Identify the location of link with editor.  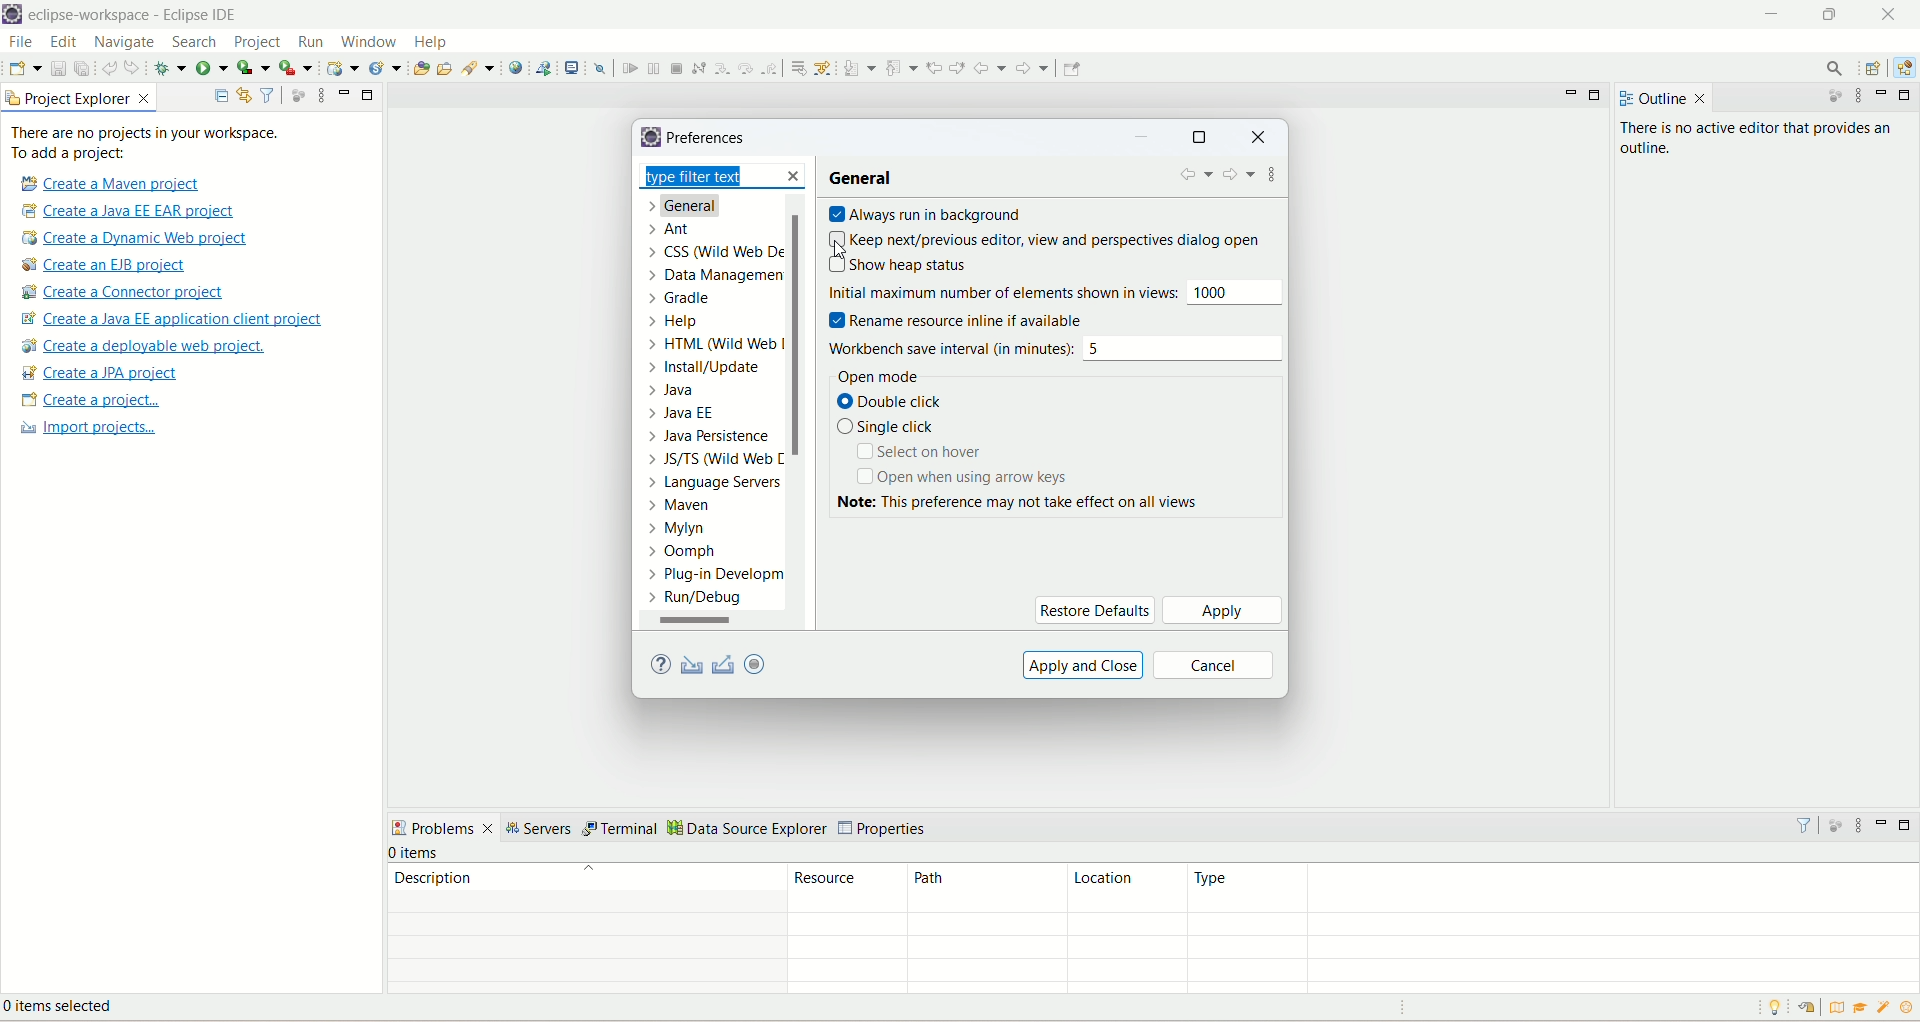
(245, 95).